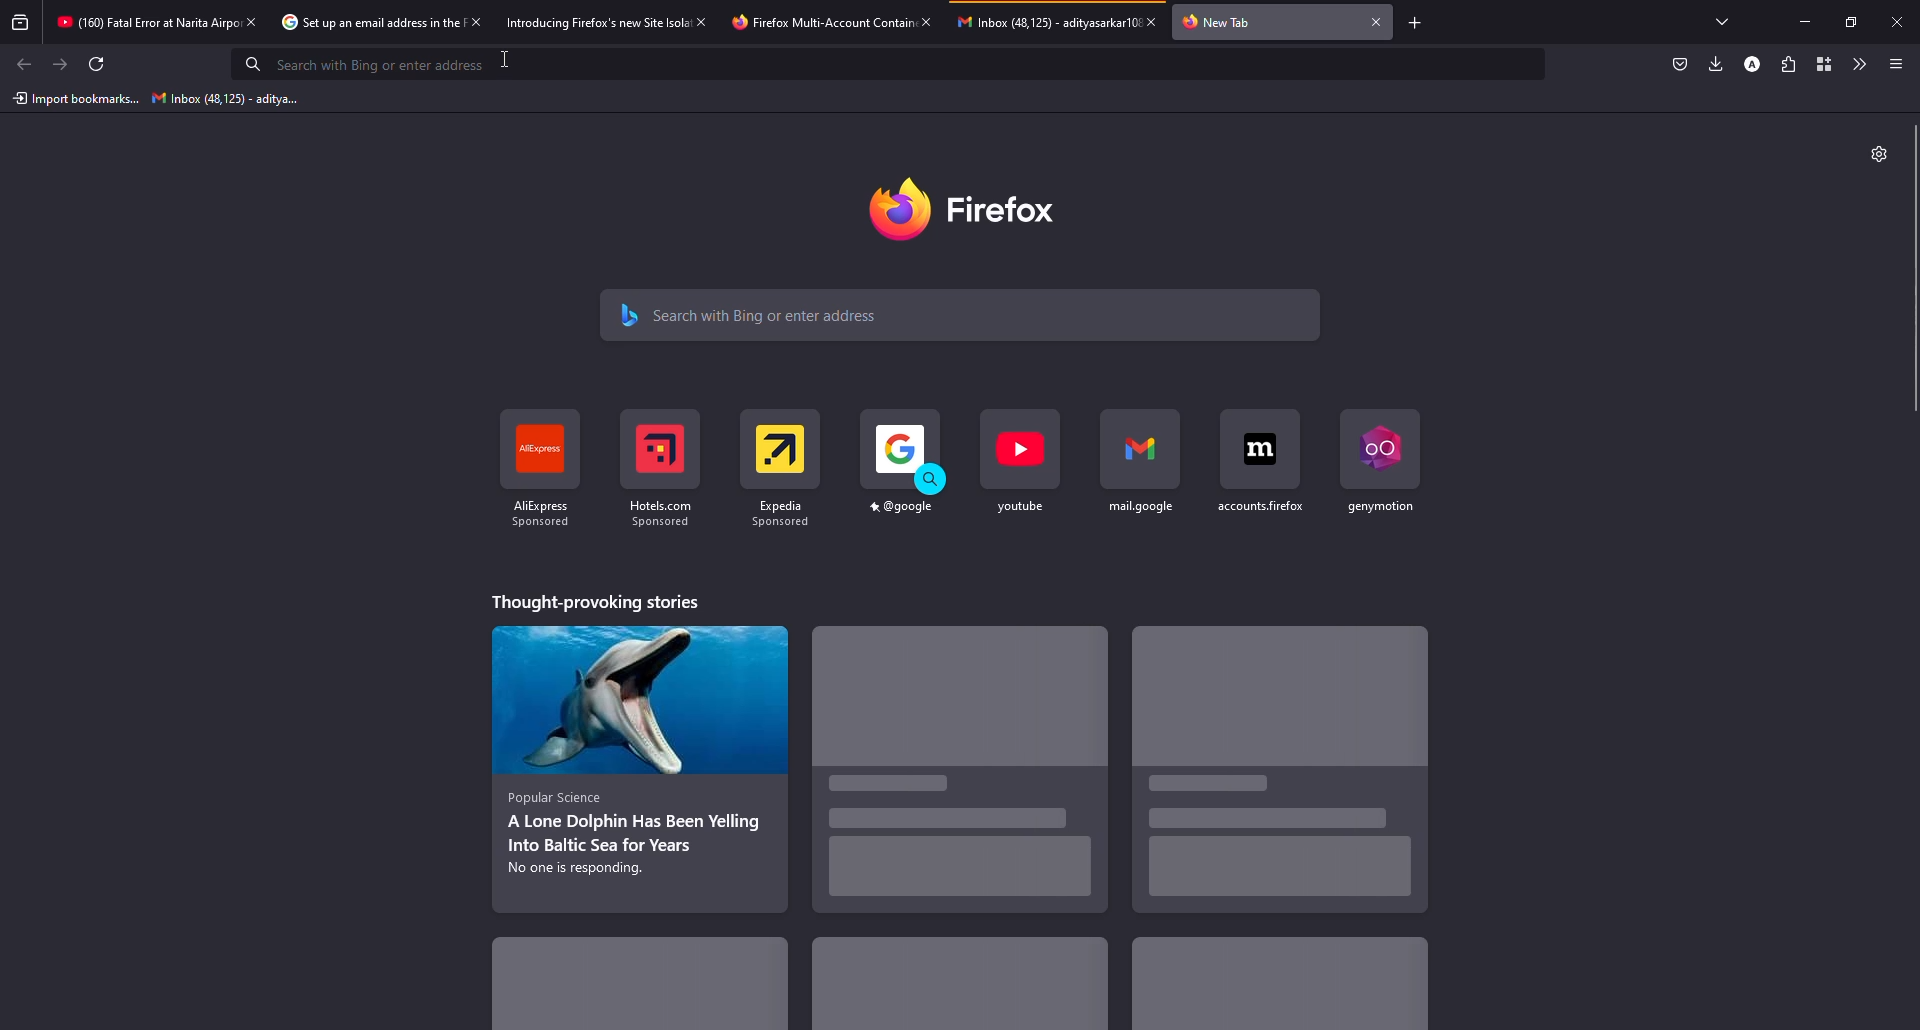 The image size is (1920, 1030). What do you see at coordinates (22, 21) in the screenshot?
I see `view recent` at bounding box center [22, 21].